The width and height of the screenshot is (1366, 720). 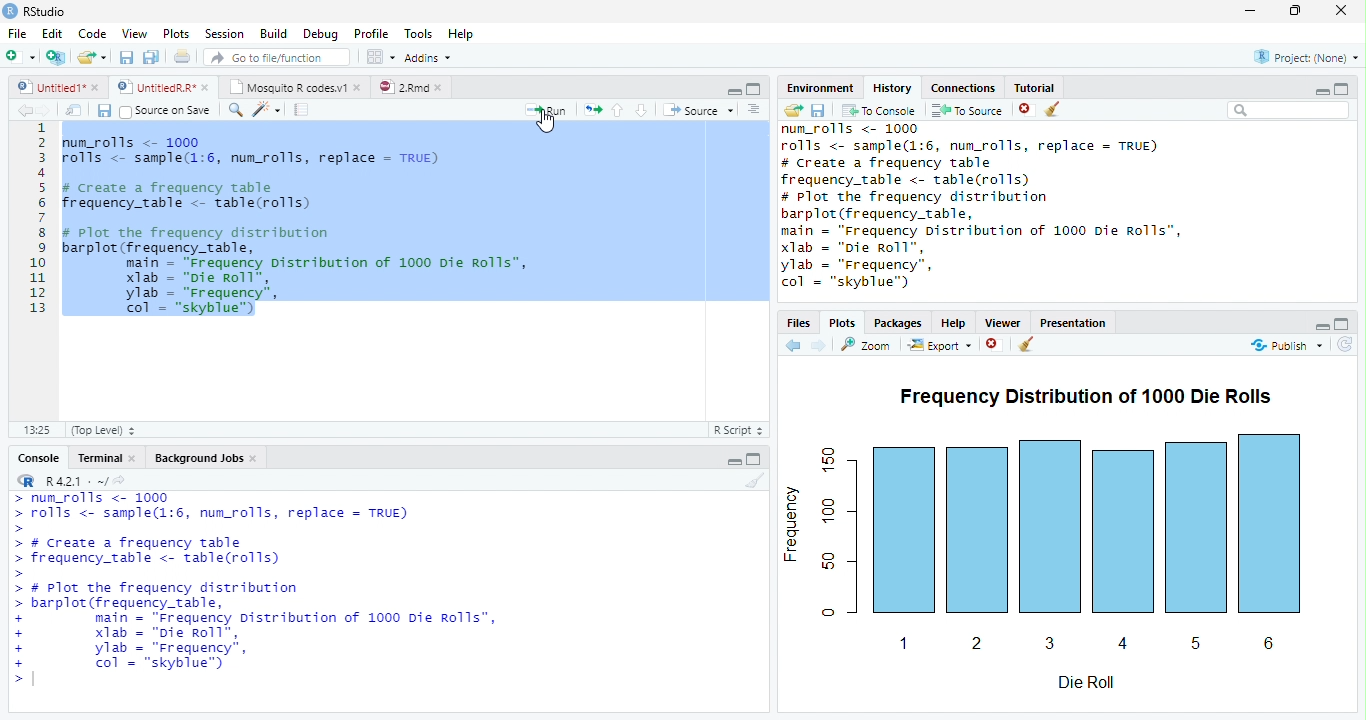 What do you see at coordinates (939, 346) in the screenshot?
I see `Export` at bounding box center [939, 346].